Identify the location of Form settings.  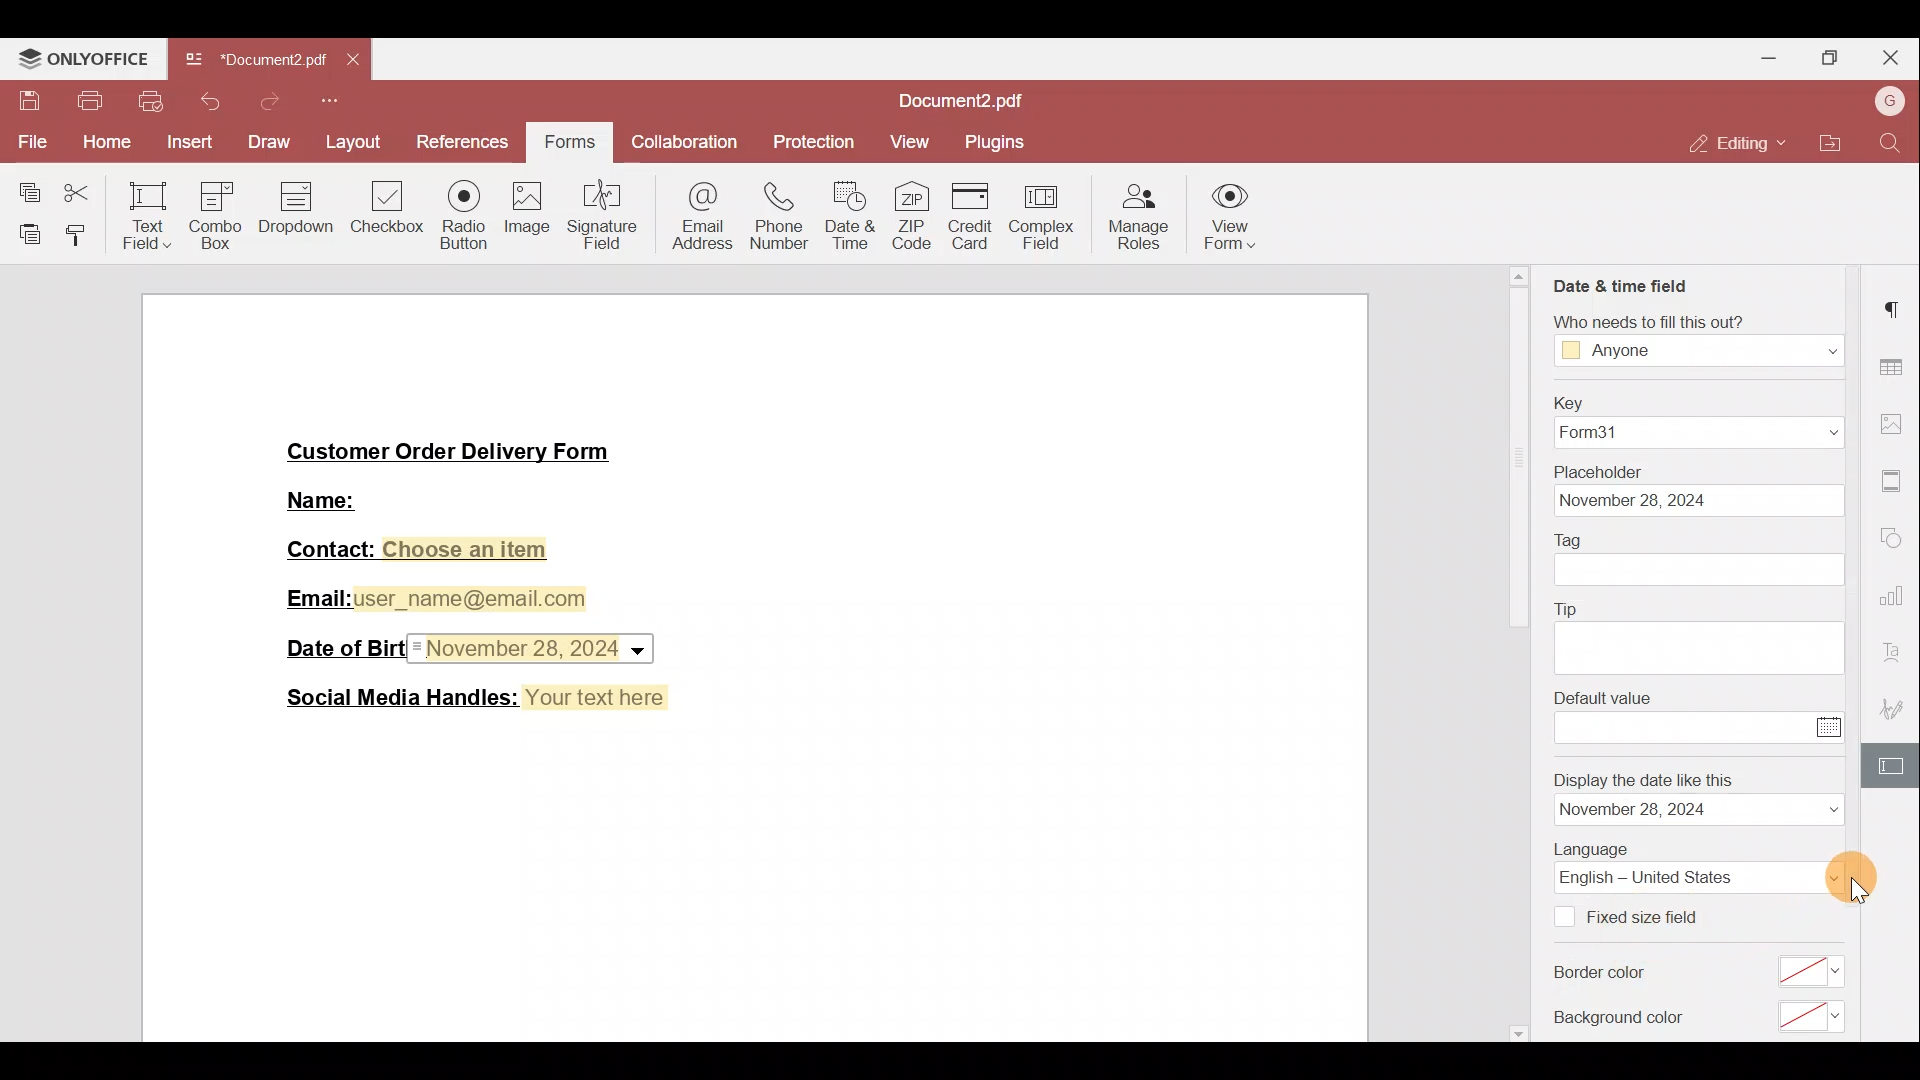
(1895, 769).